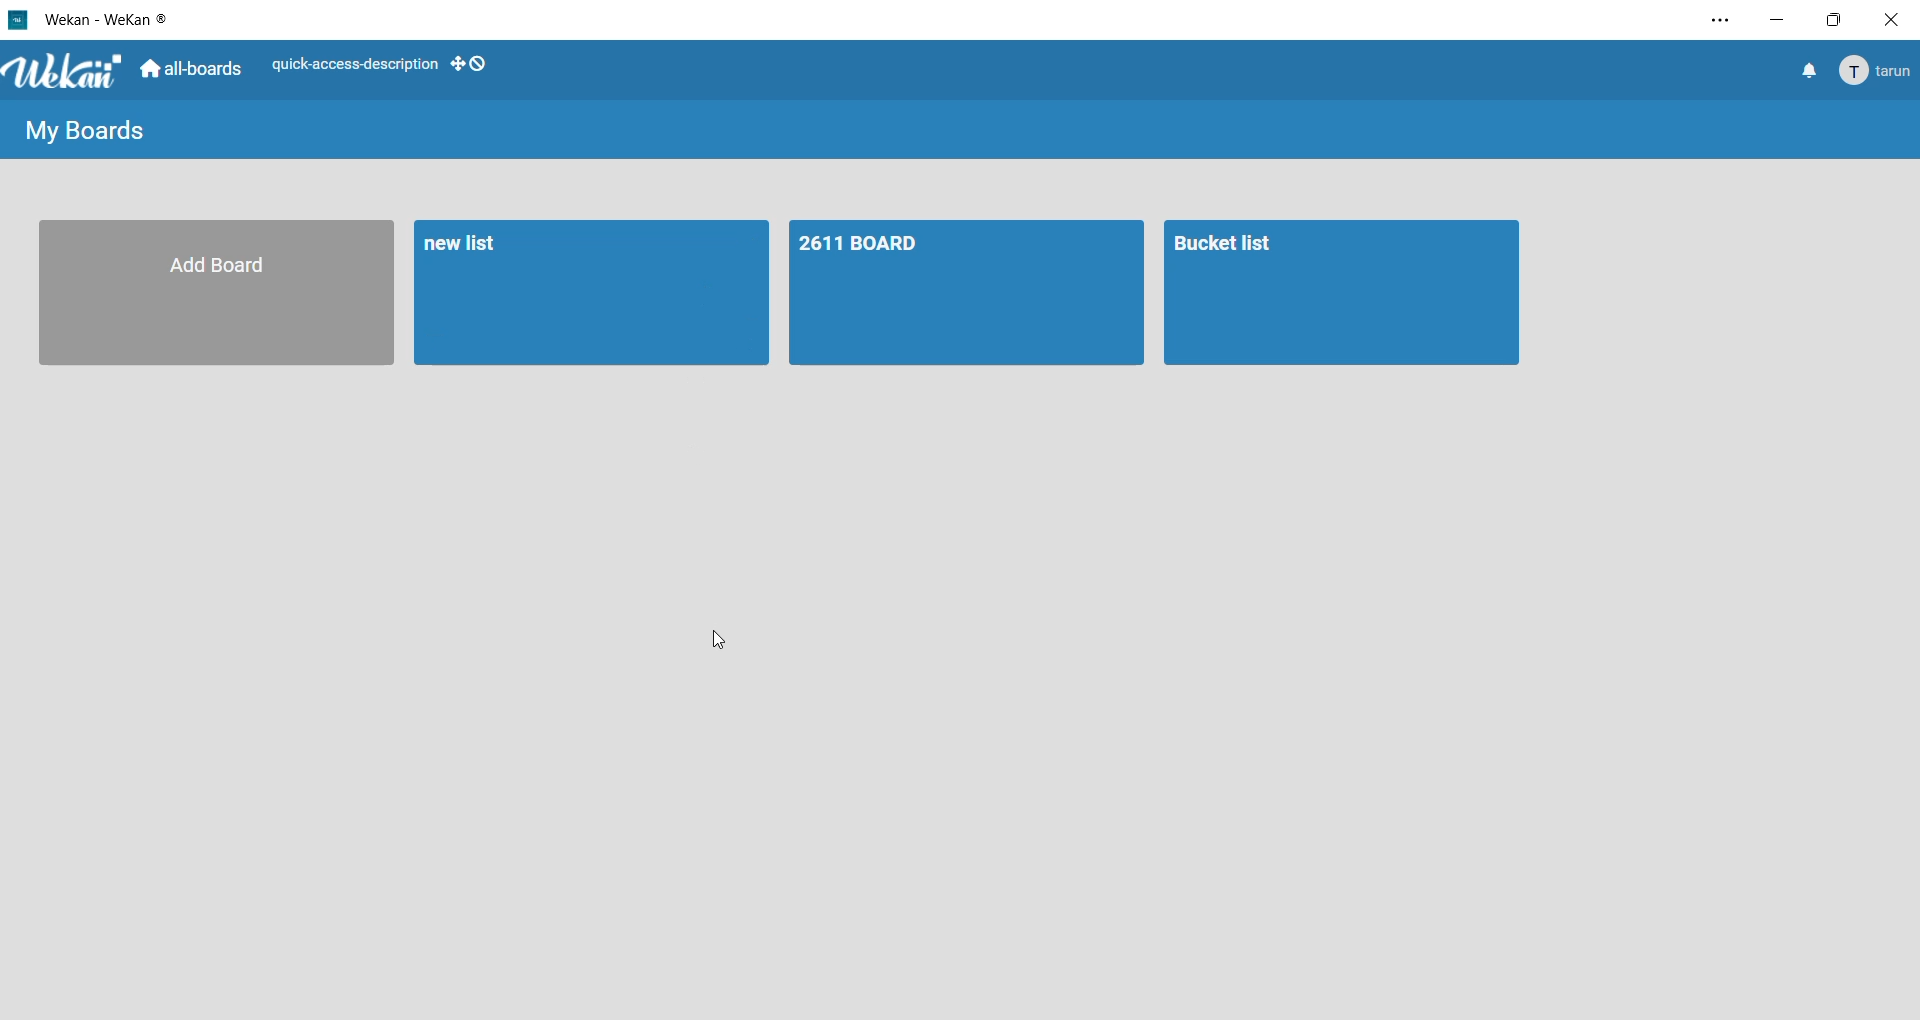  I want to click on board, so click(966, 295).